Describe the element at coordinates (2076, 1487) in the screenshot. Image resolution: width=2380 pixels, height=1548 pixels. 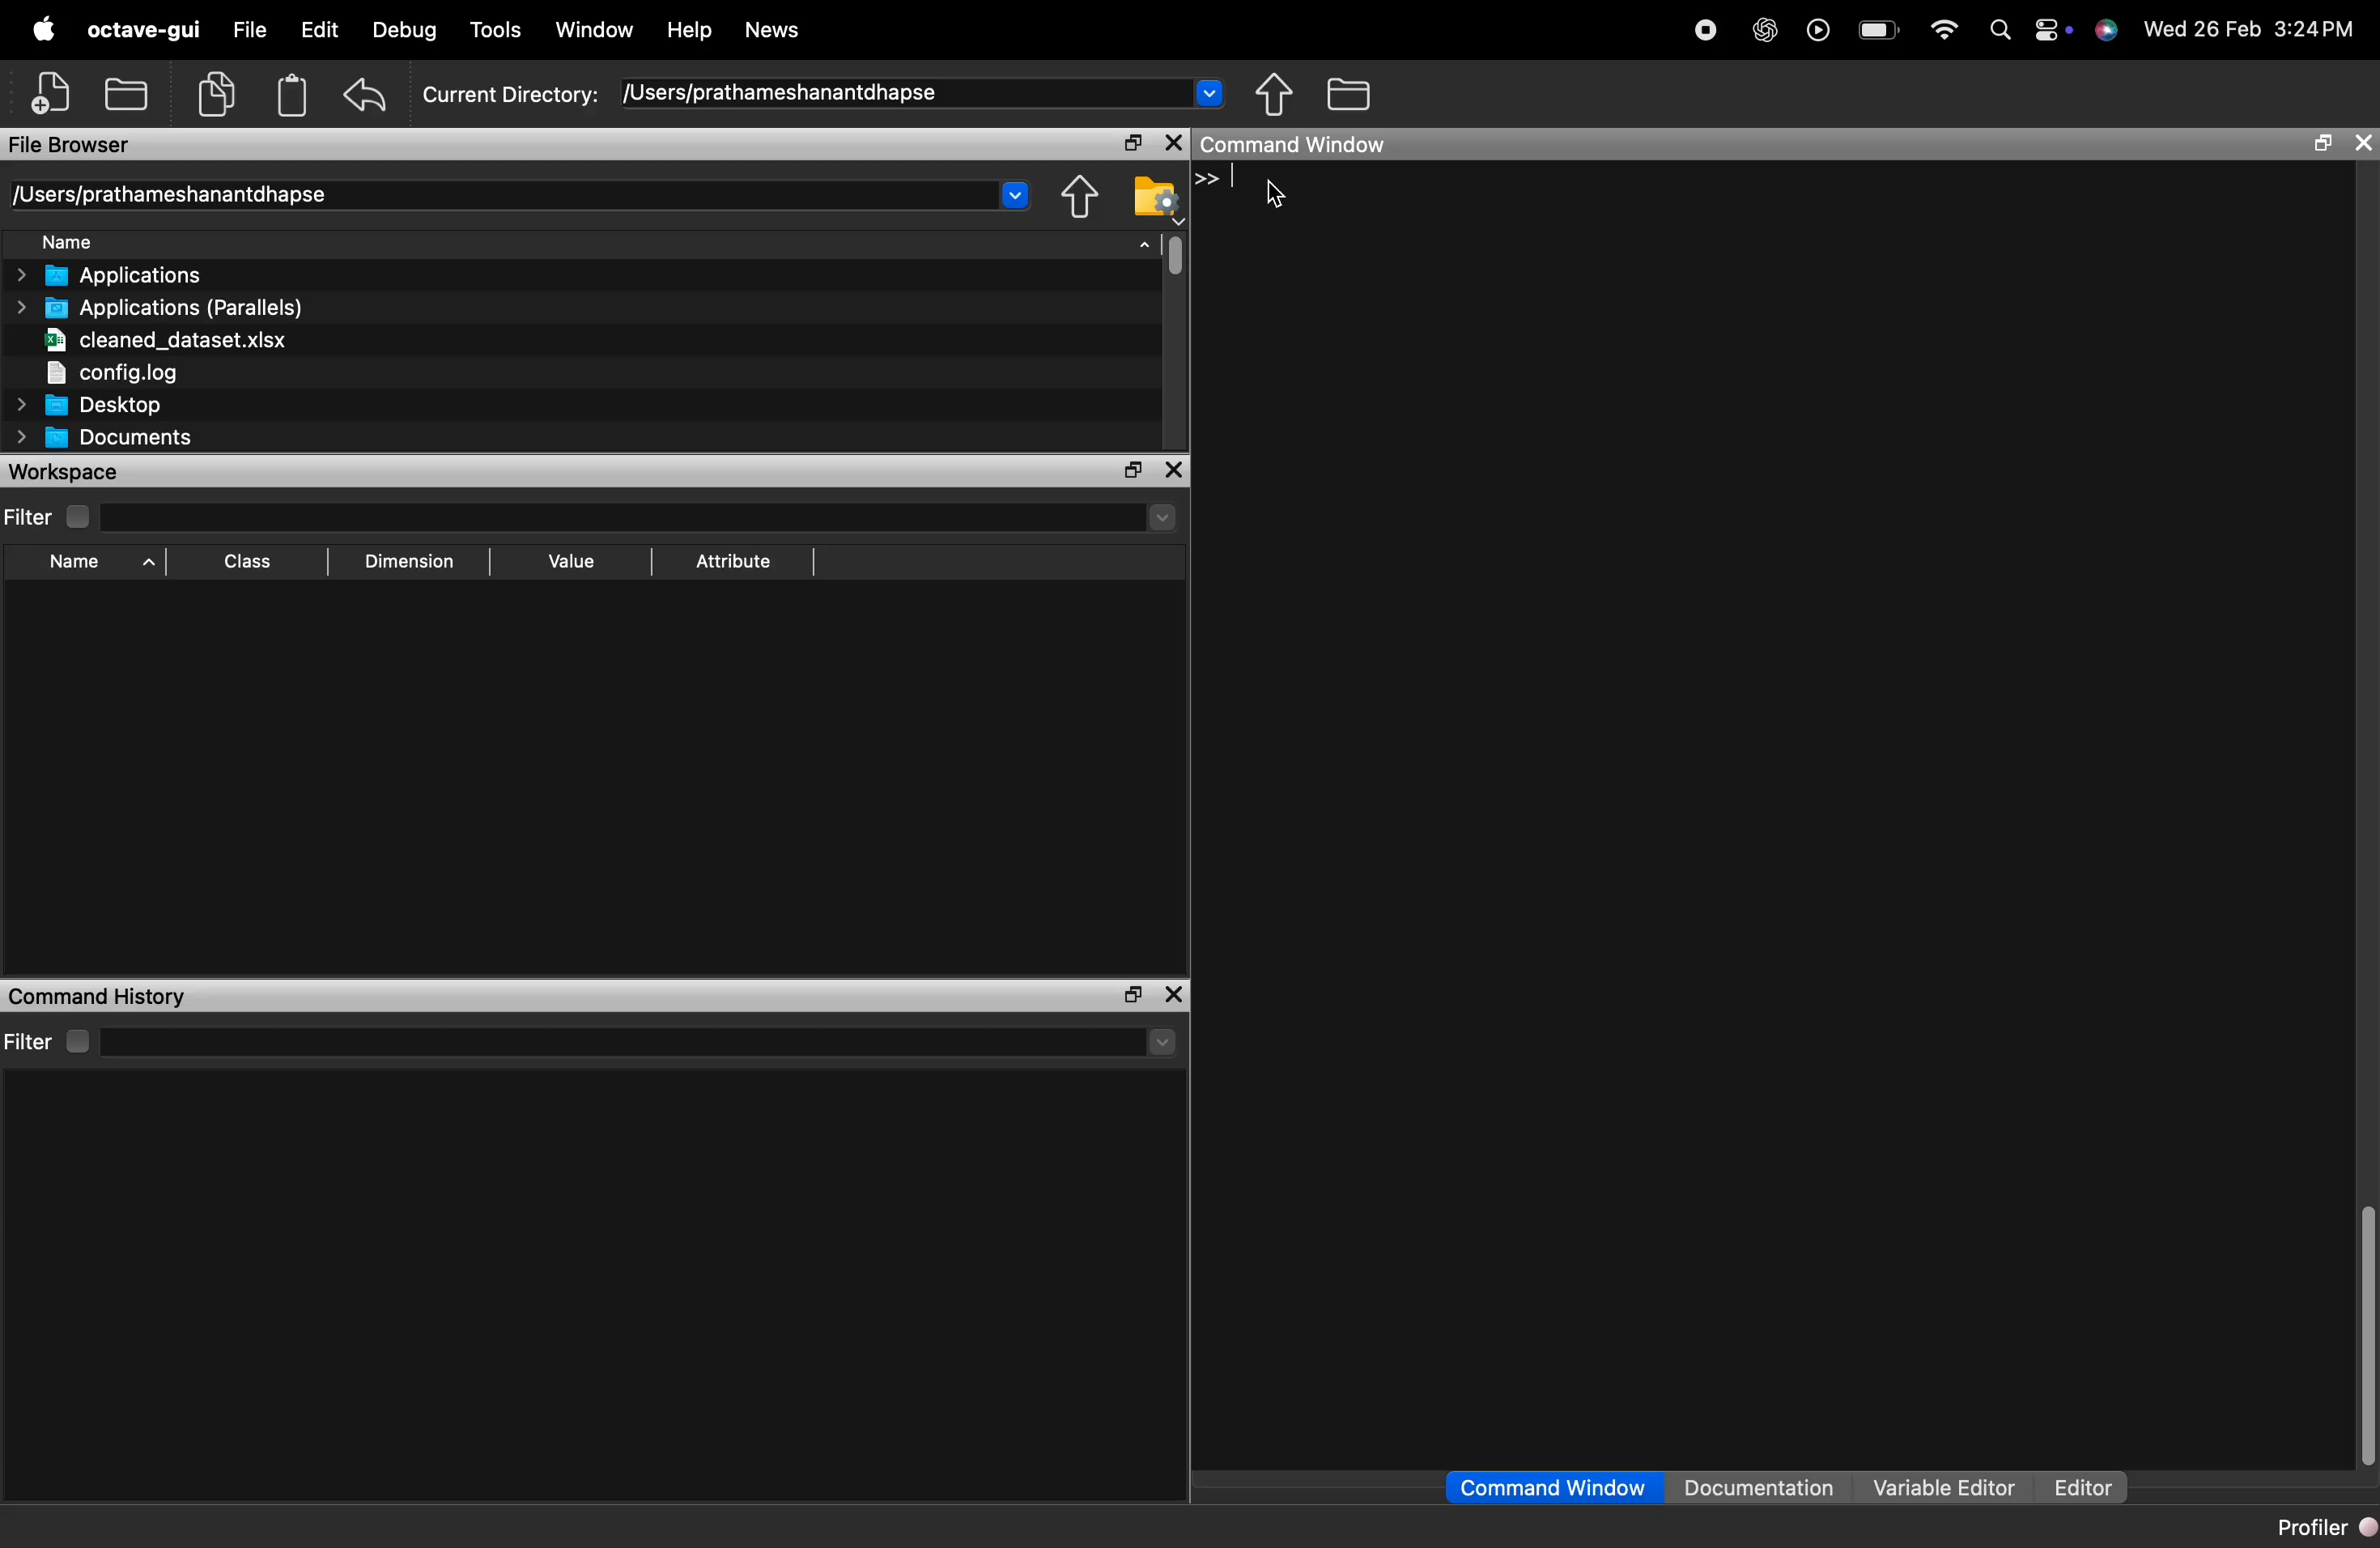
I see `Editor` at that location.